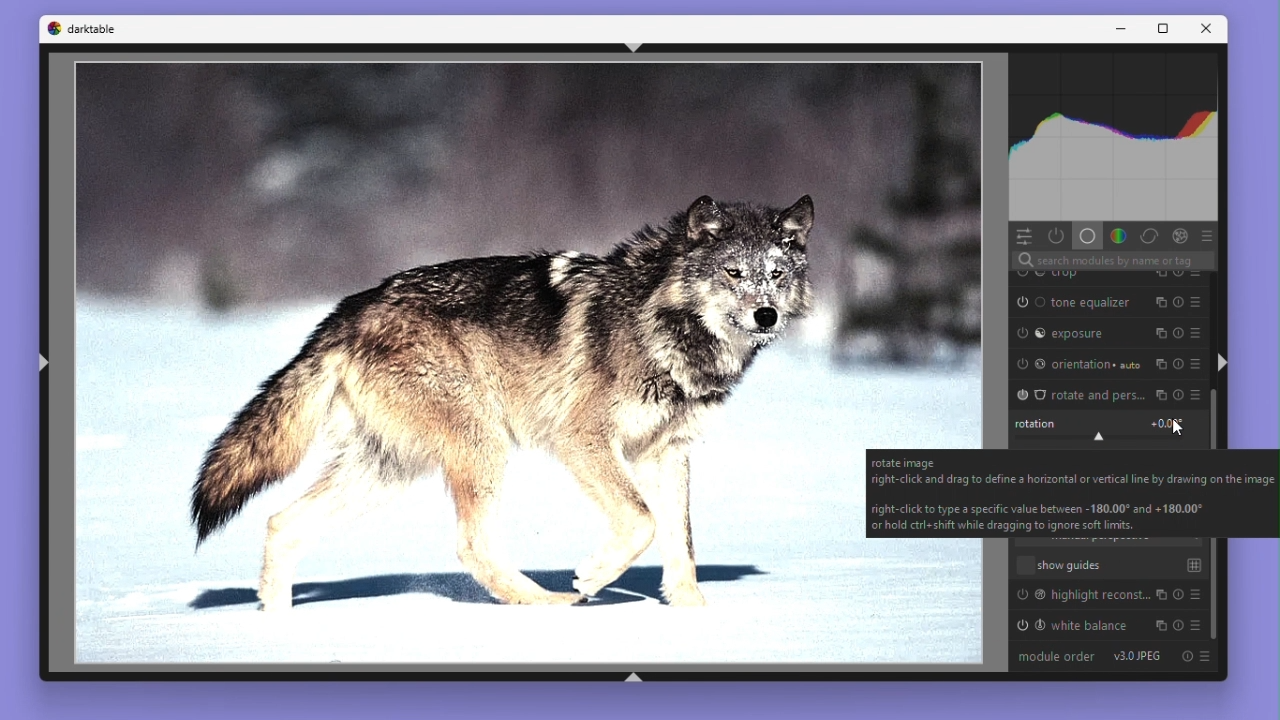  What do you see at coordinates (633, 678) in the screenshot?
I see `Shift + ctrl + b` at bounding box center [633, 678].